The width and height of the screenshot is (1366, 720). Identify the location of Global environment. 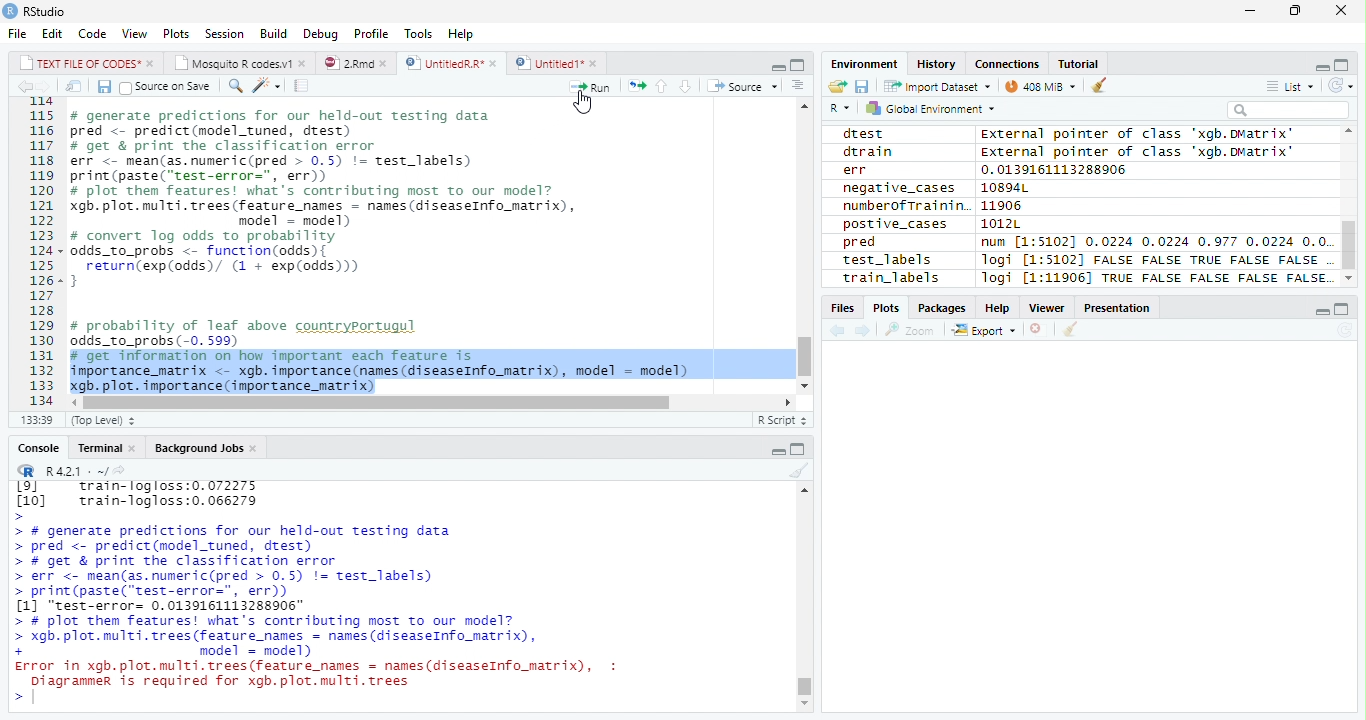
(930, 109).